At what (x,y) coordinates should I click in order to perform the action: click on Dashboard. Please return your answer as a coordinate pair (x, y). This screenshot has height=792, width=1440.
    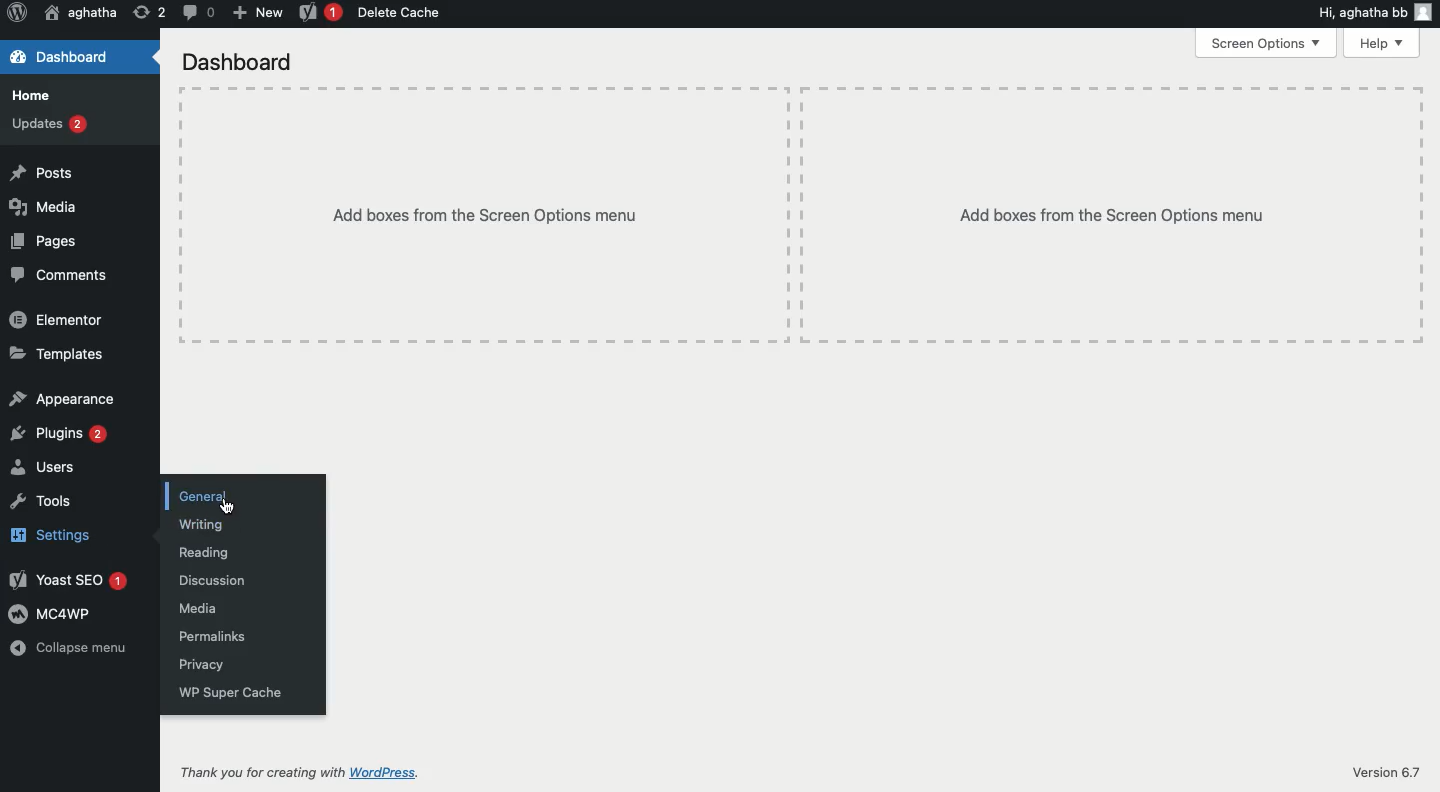
    Looking at the image, I should click on (60, 59).